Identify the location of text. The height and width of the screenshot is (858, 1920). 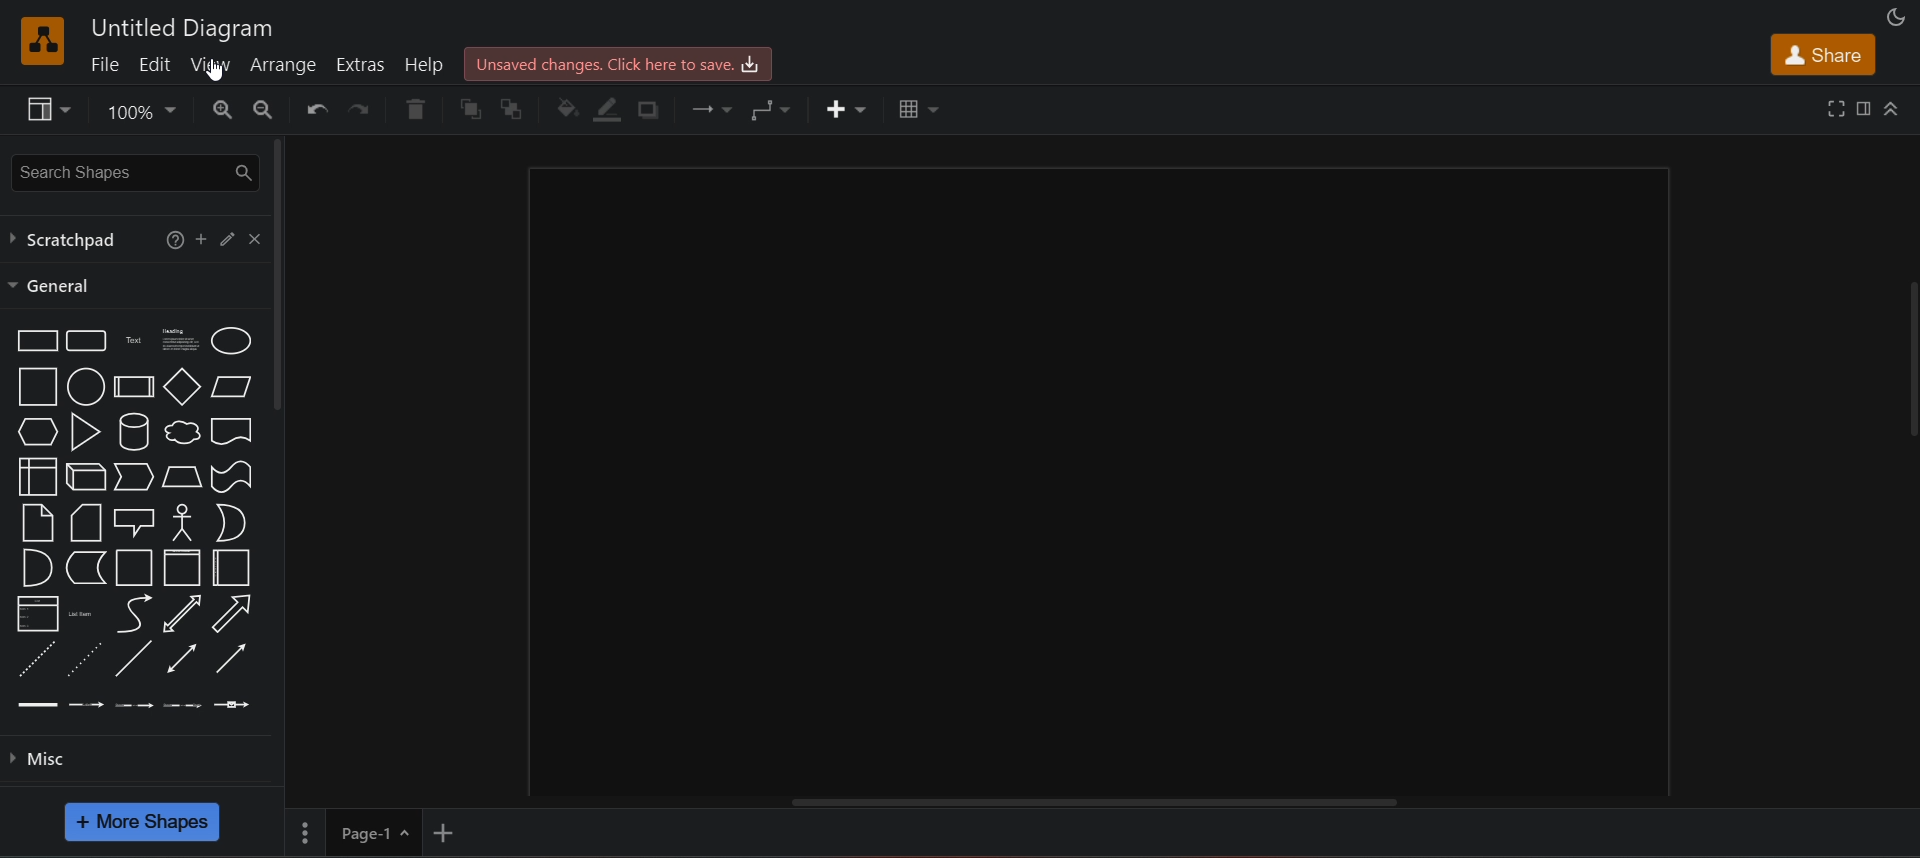
(134, 339).